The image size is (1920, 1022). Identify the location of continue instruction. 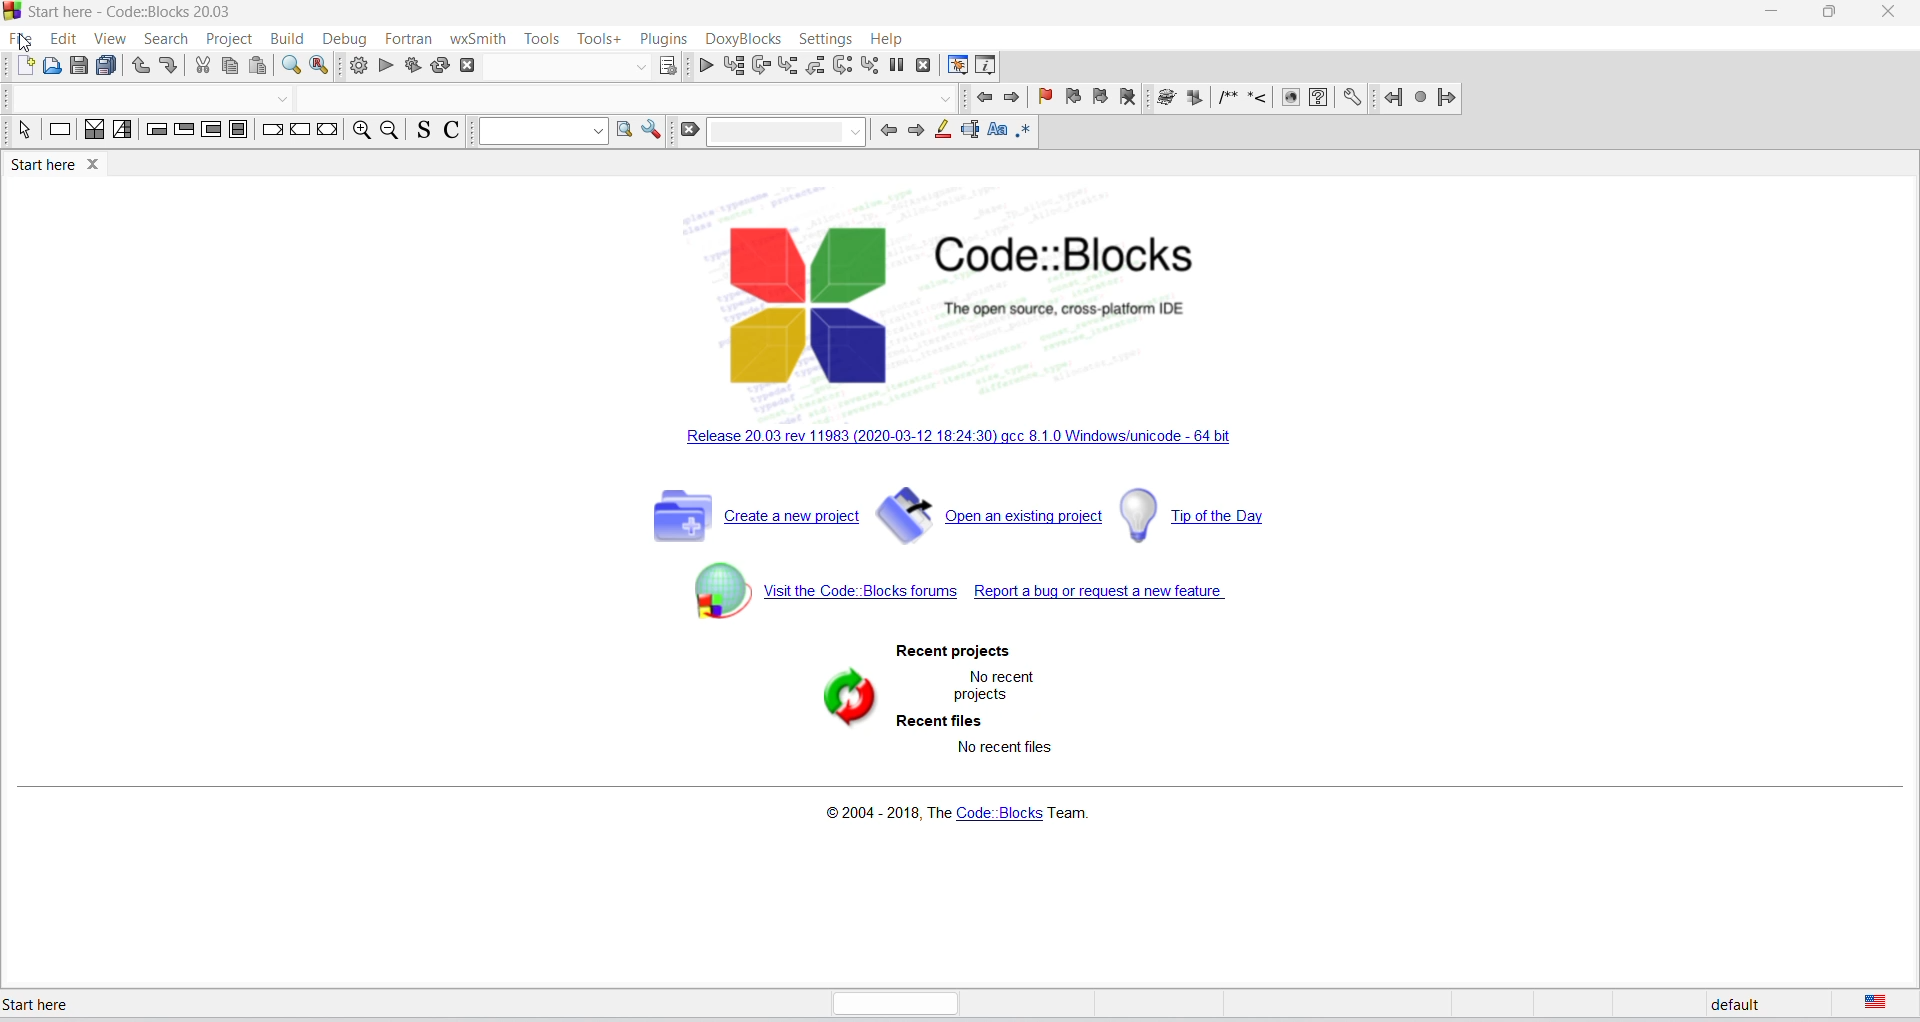
(299, 133).